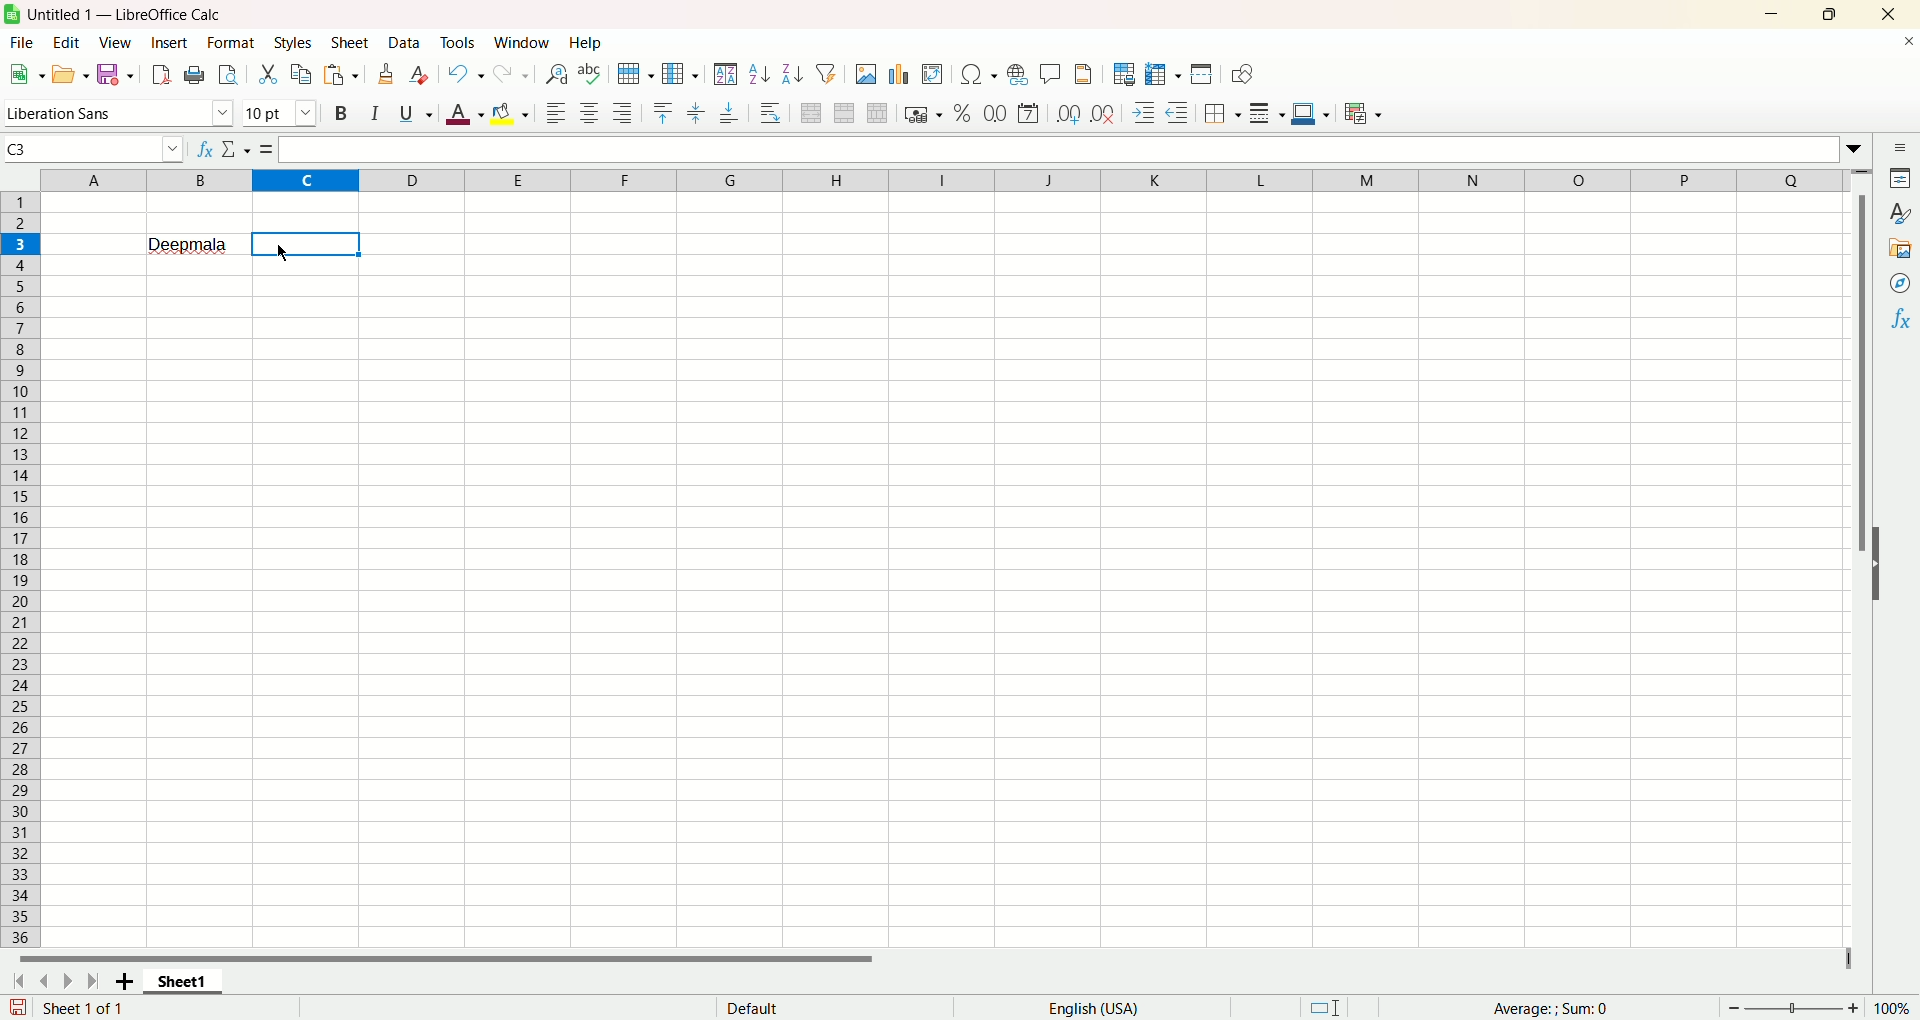 This screenshot has width=1920, height=1020. I want to click on Merge and center, so click(812, 112).